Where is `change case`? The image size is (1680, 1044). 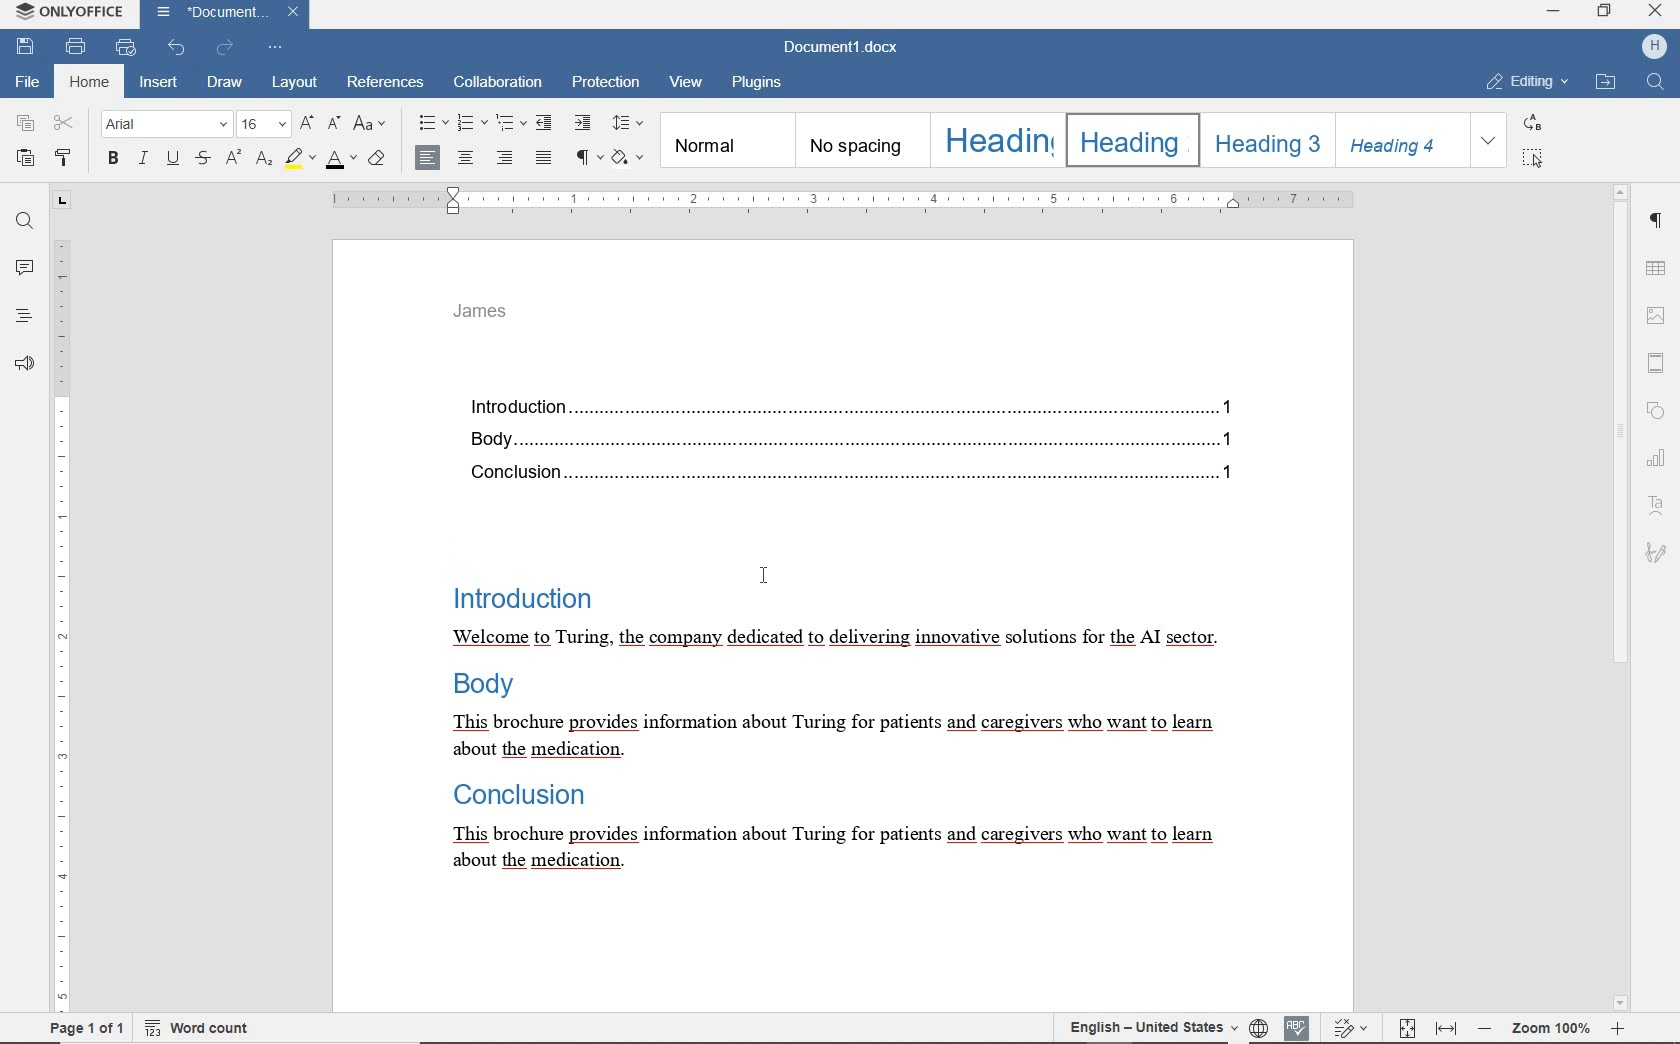
change case is located at coordinates (373, 125).